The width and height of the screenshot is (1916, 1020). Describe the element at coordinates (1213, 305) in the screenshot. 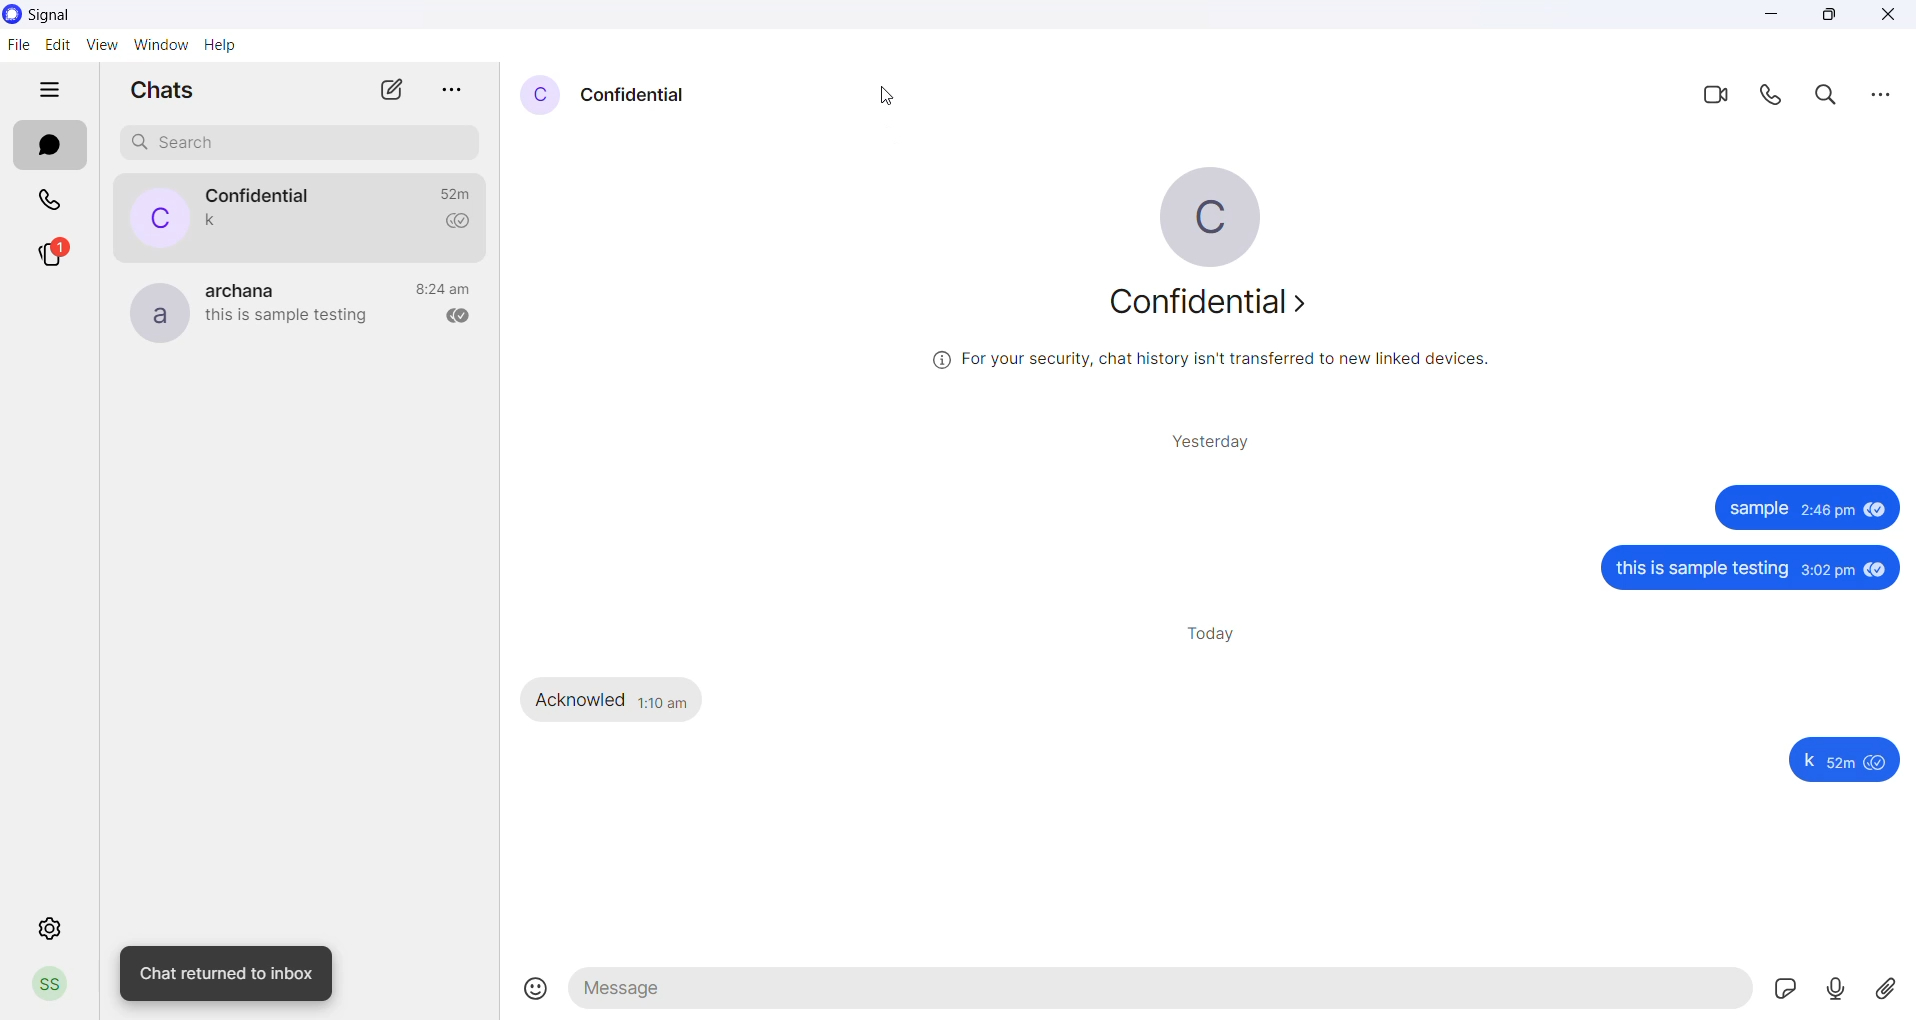

I see `about contact` at that location.